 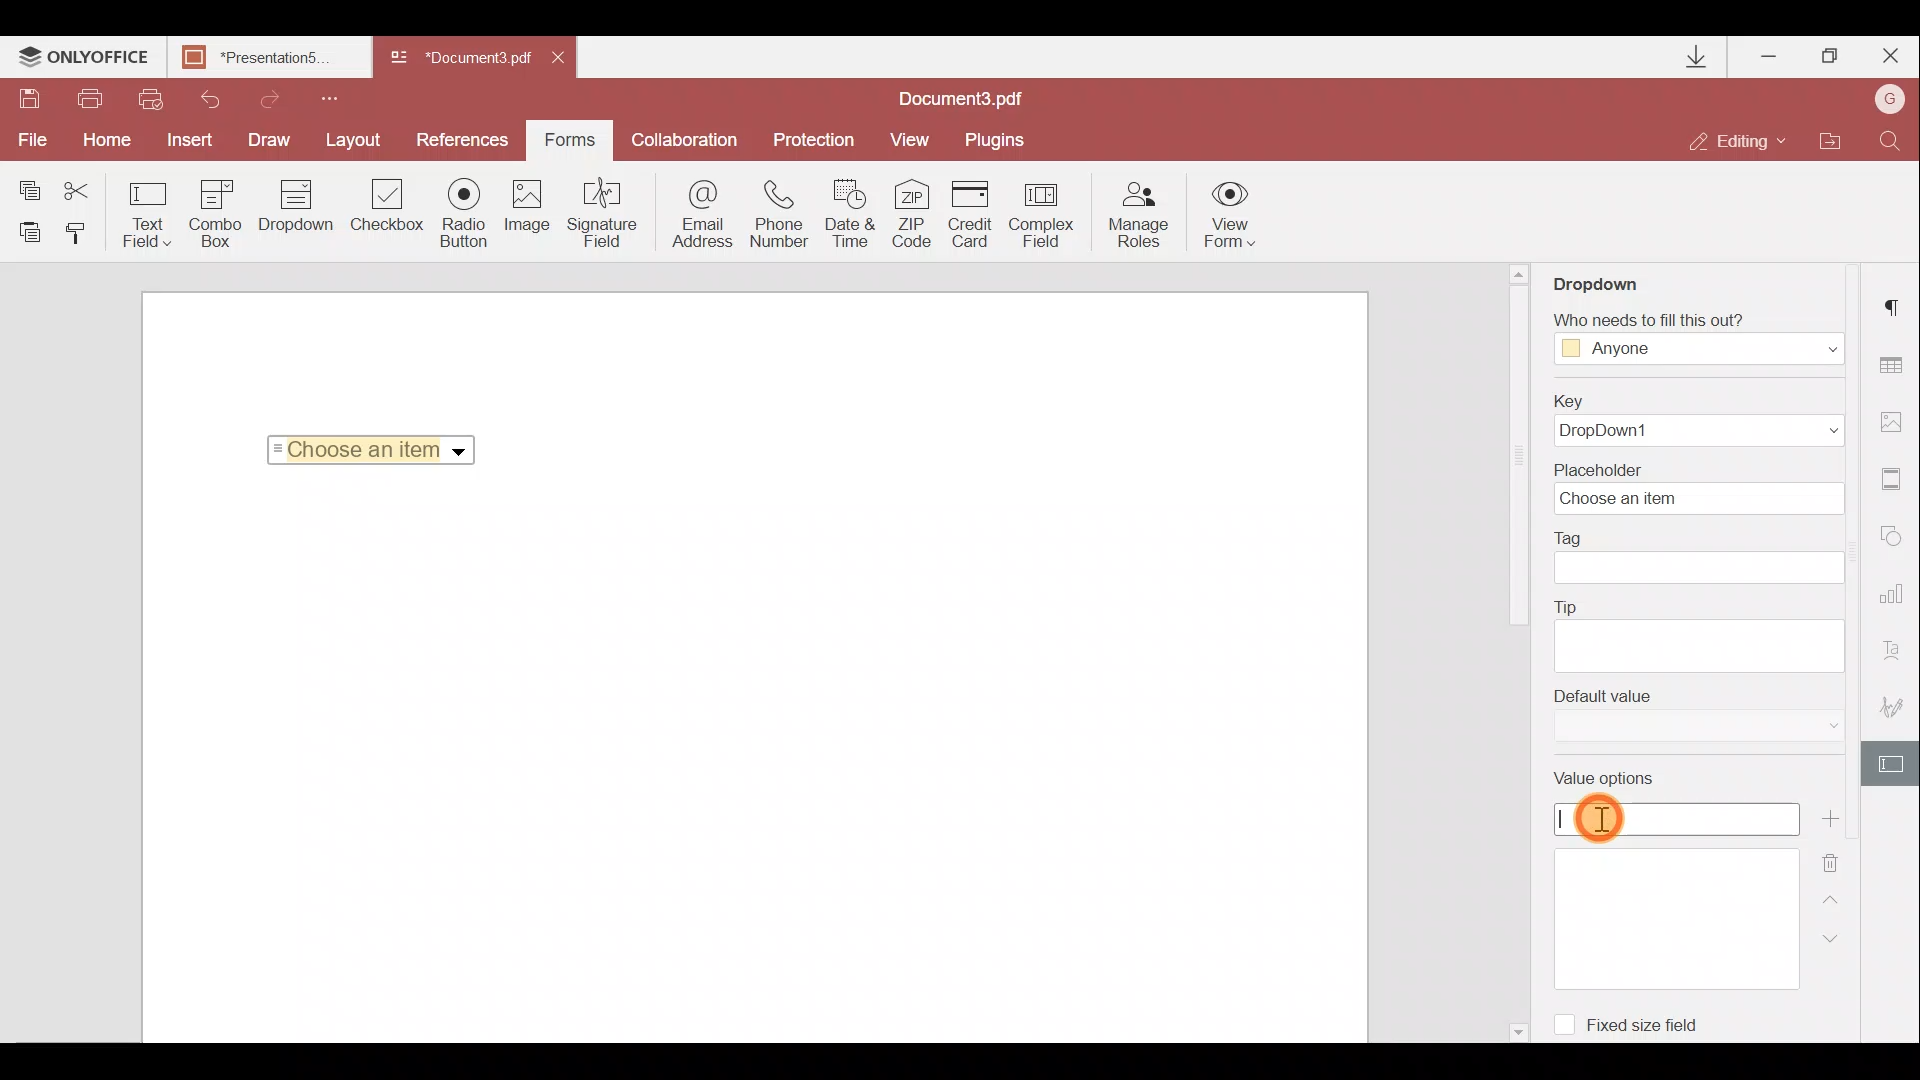 What do you see at coordinates (296, 208) in the screenshot?
I see `Drop down` at bounding box center [296, 208].